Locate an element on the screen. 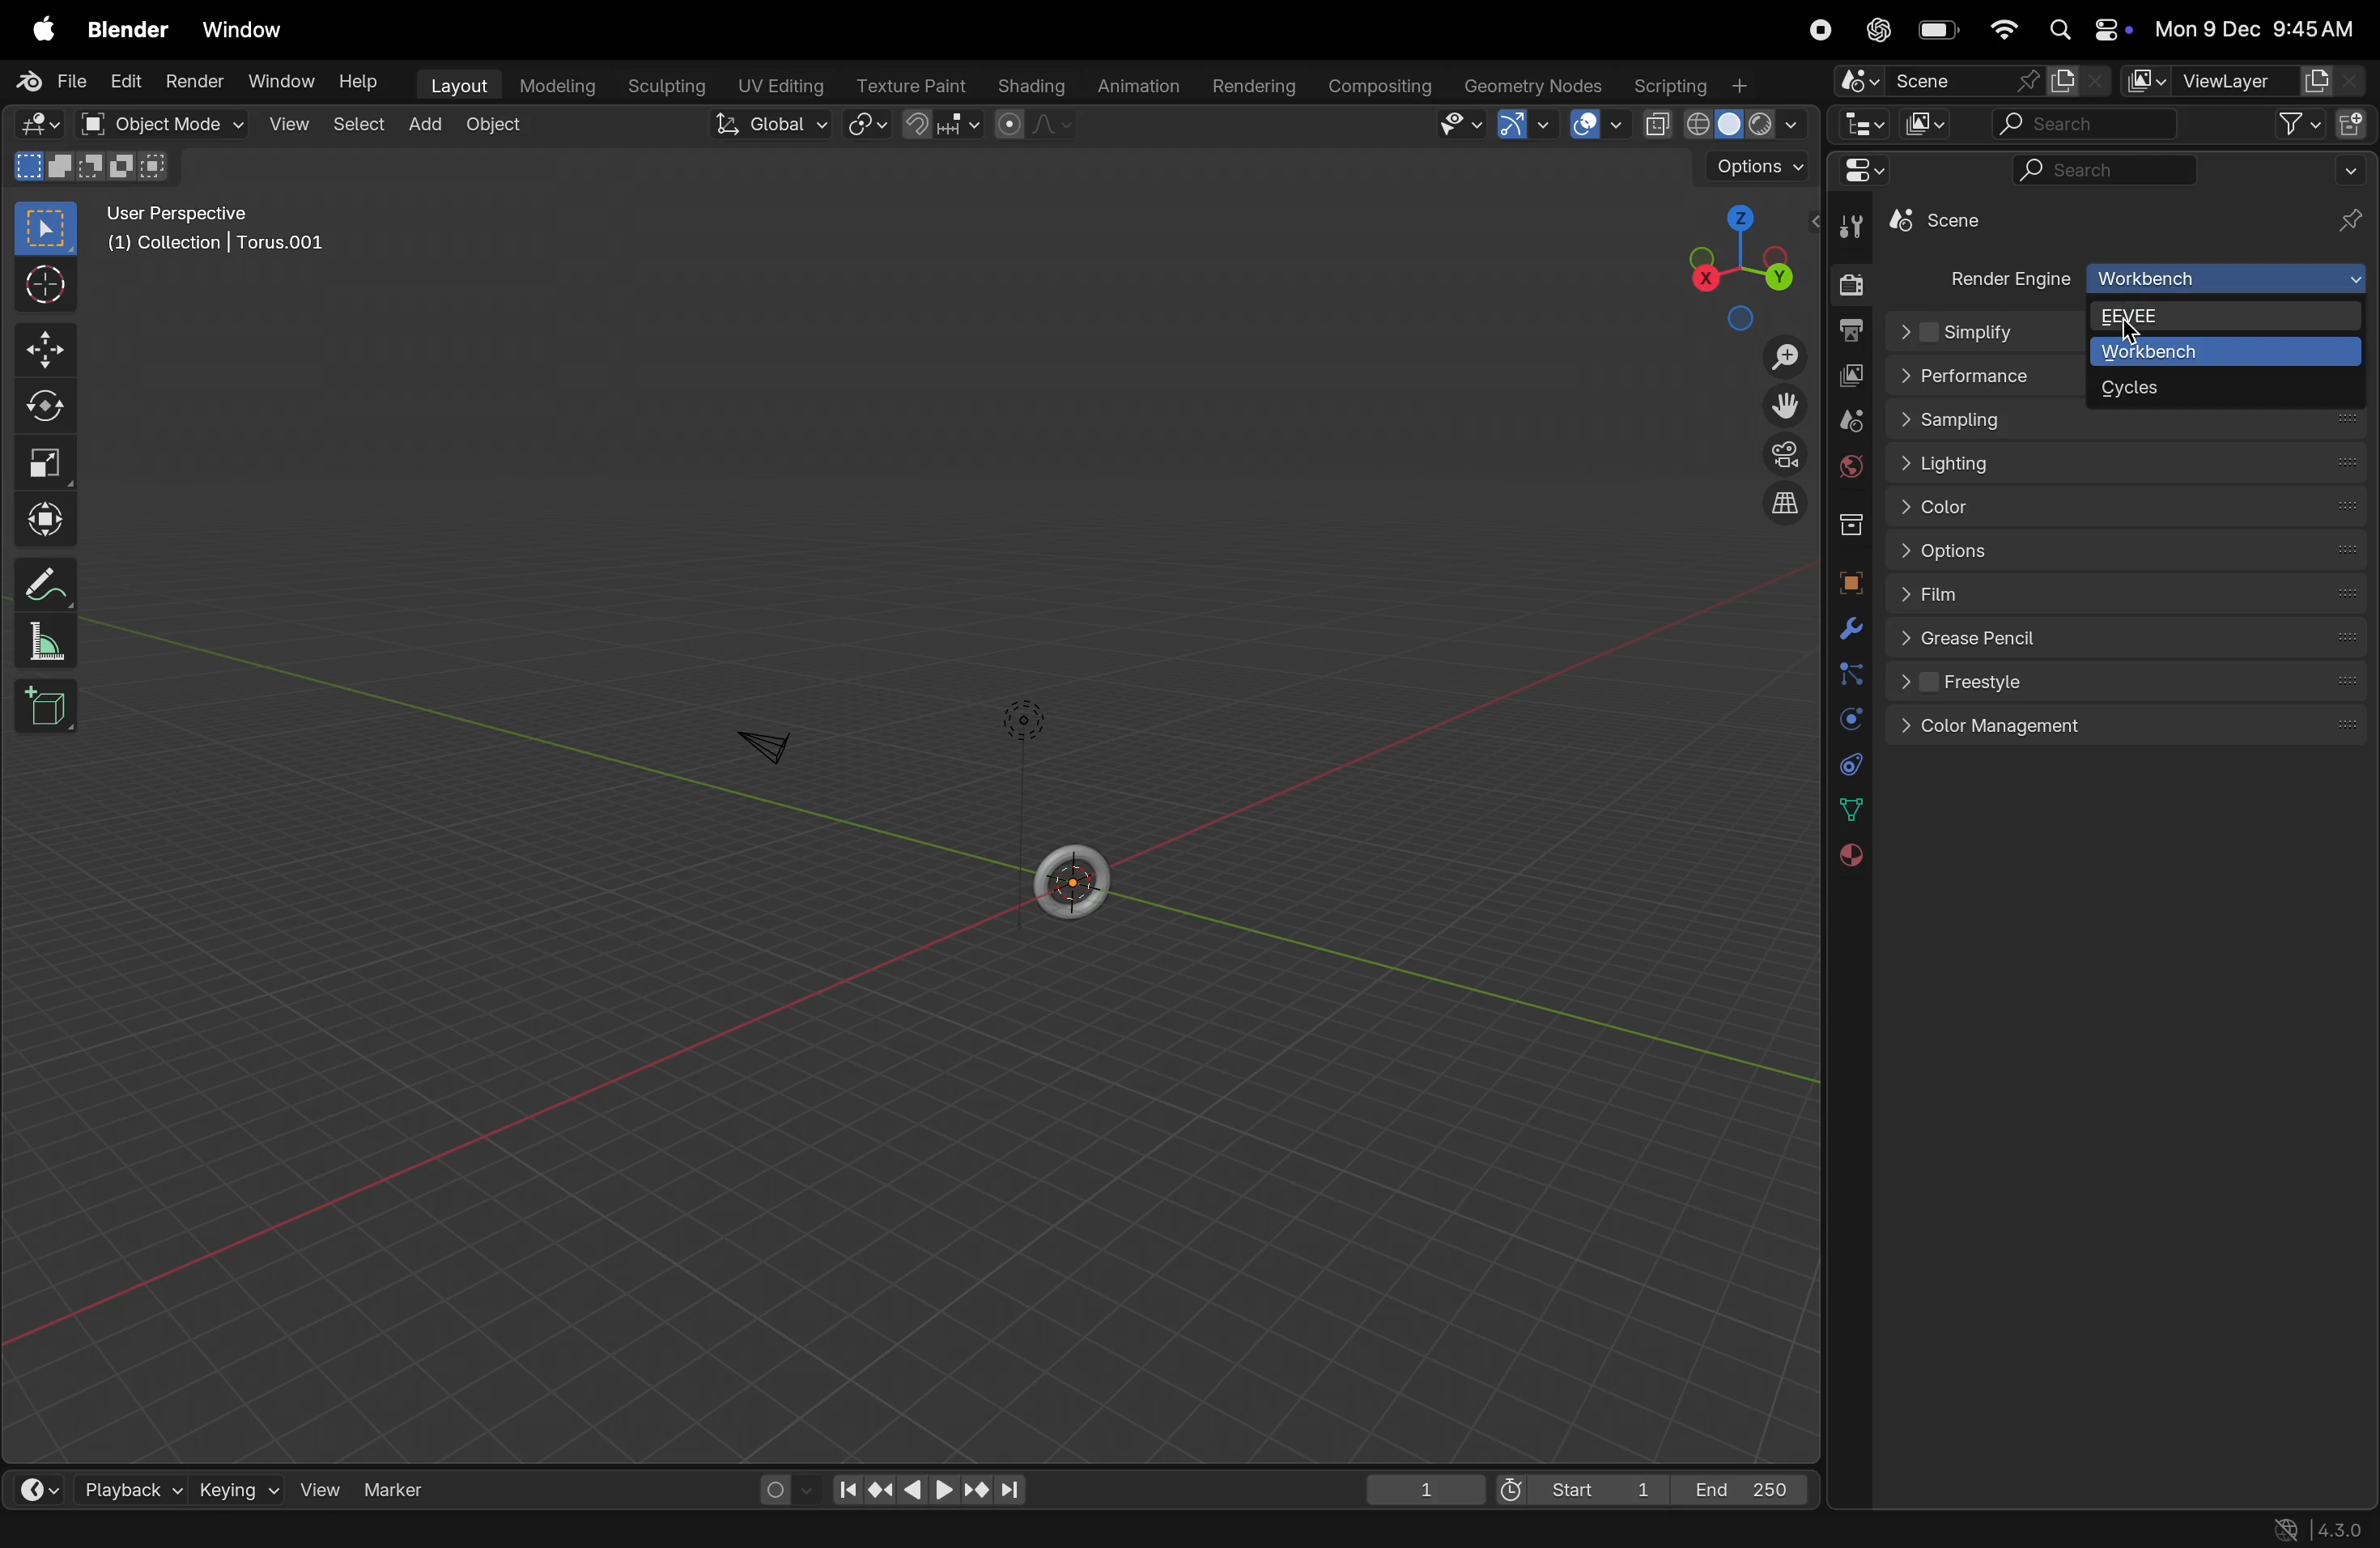 This screenshot has width=2380, height=1548. animations is located at coordinates (1141, 81).